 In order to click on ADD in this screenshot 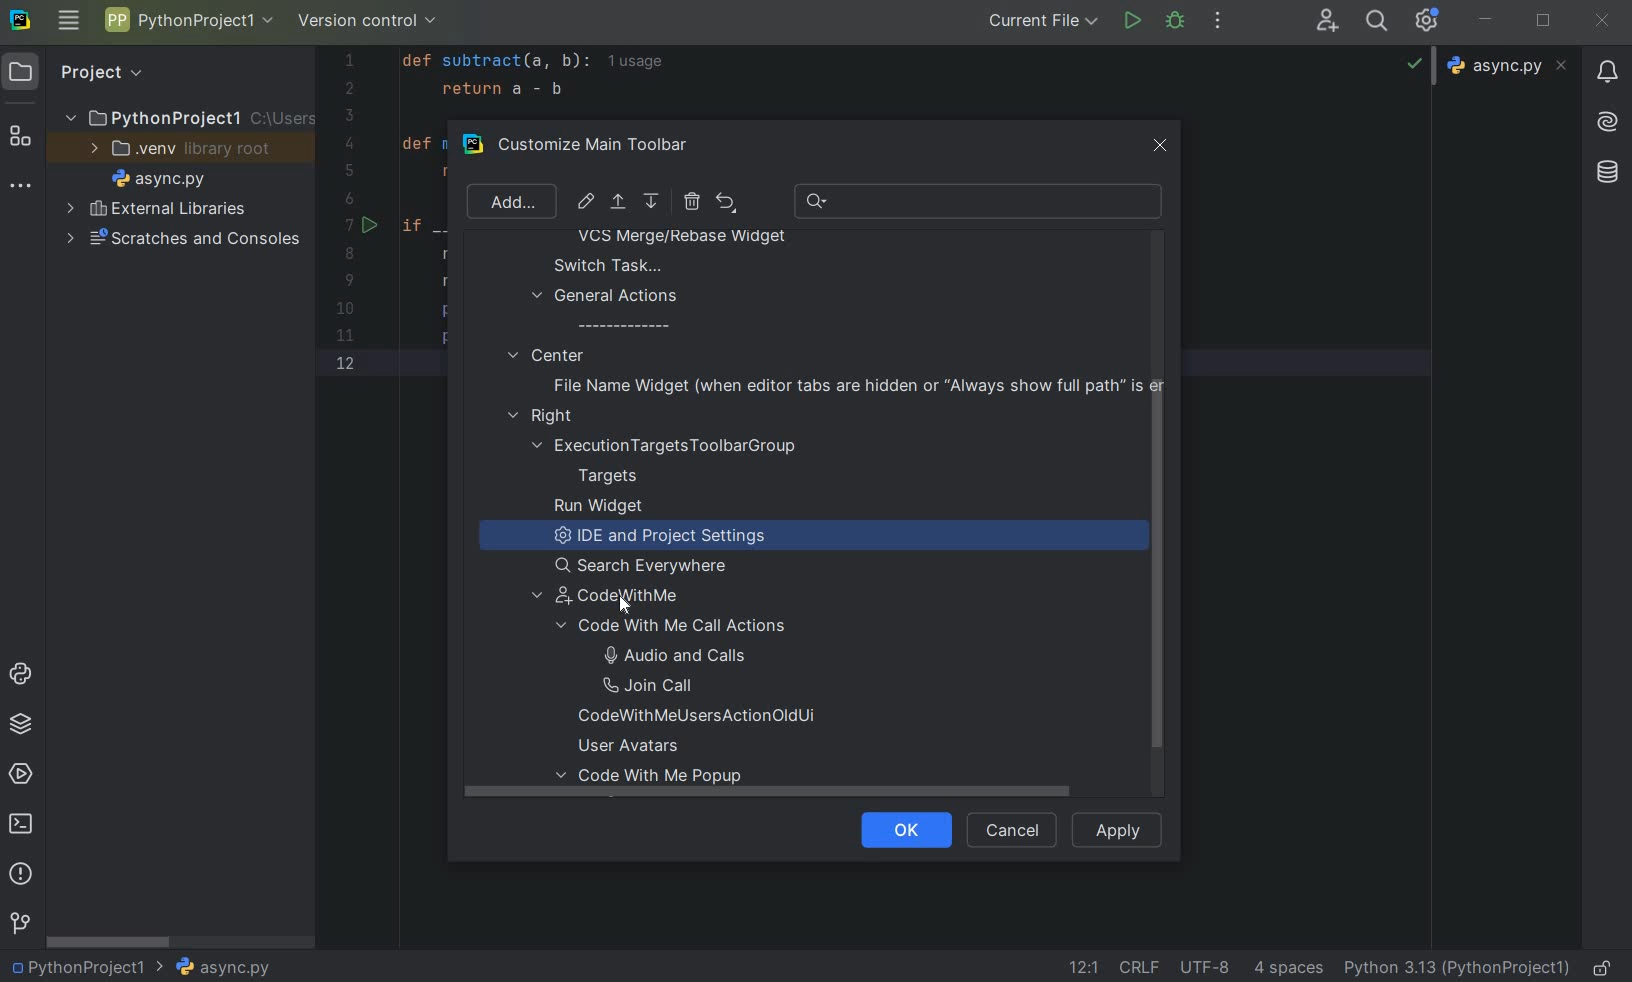, I will do `click(509, 201)`.